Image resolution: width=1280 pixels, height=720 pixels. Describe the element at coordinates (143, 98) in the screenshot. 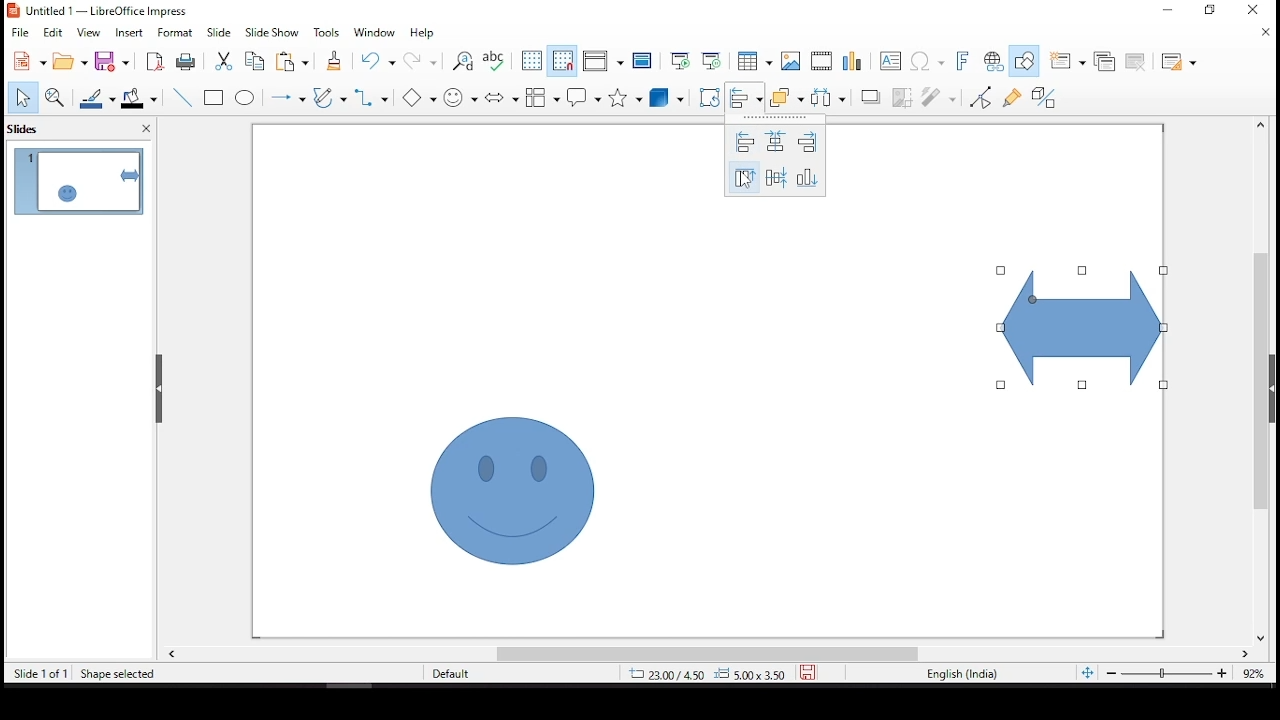

I see `fill color` at that location.